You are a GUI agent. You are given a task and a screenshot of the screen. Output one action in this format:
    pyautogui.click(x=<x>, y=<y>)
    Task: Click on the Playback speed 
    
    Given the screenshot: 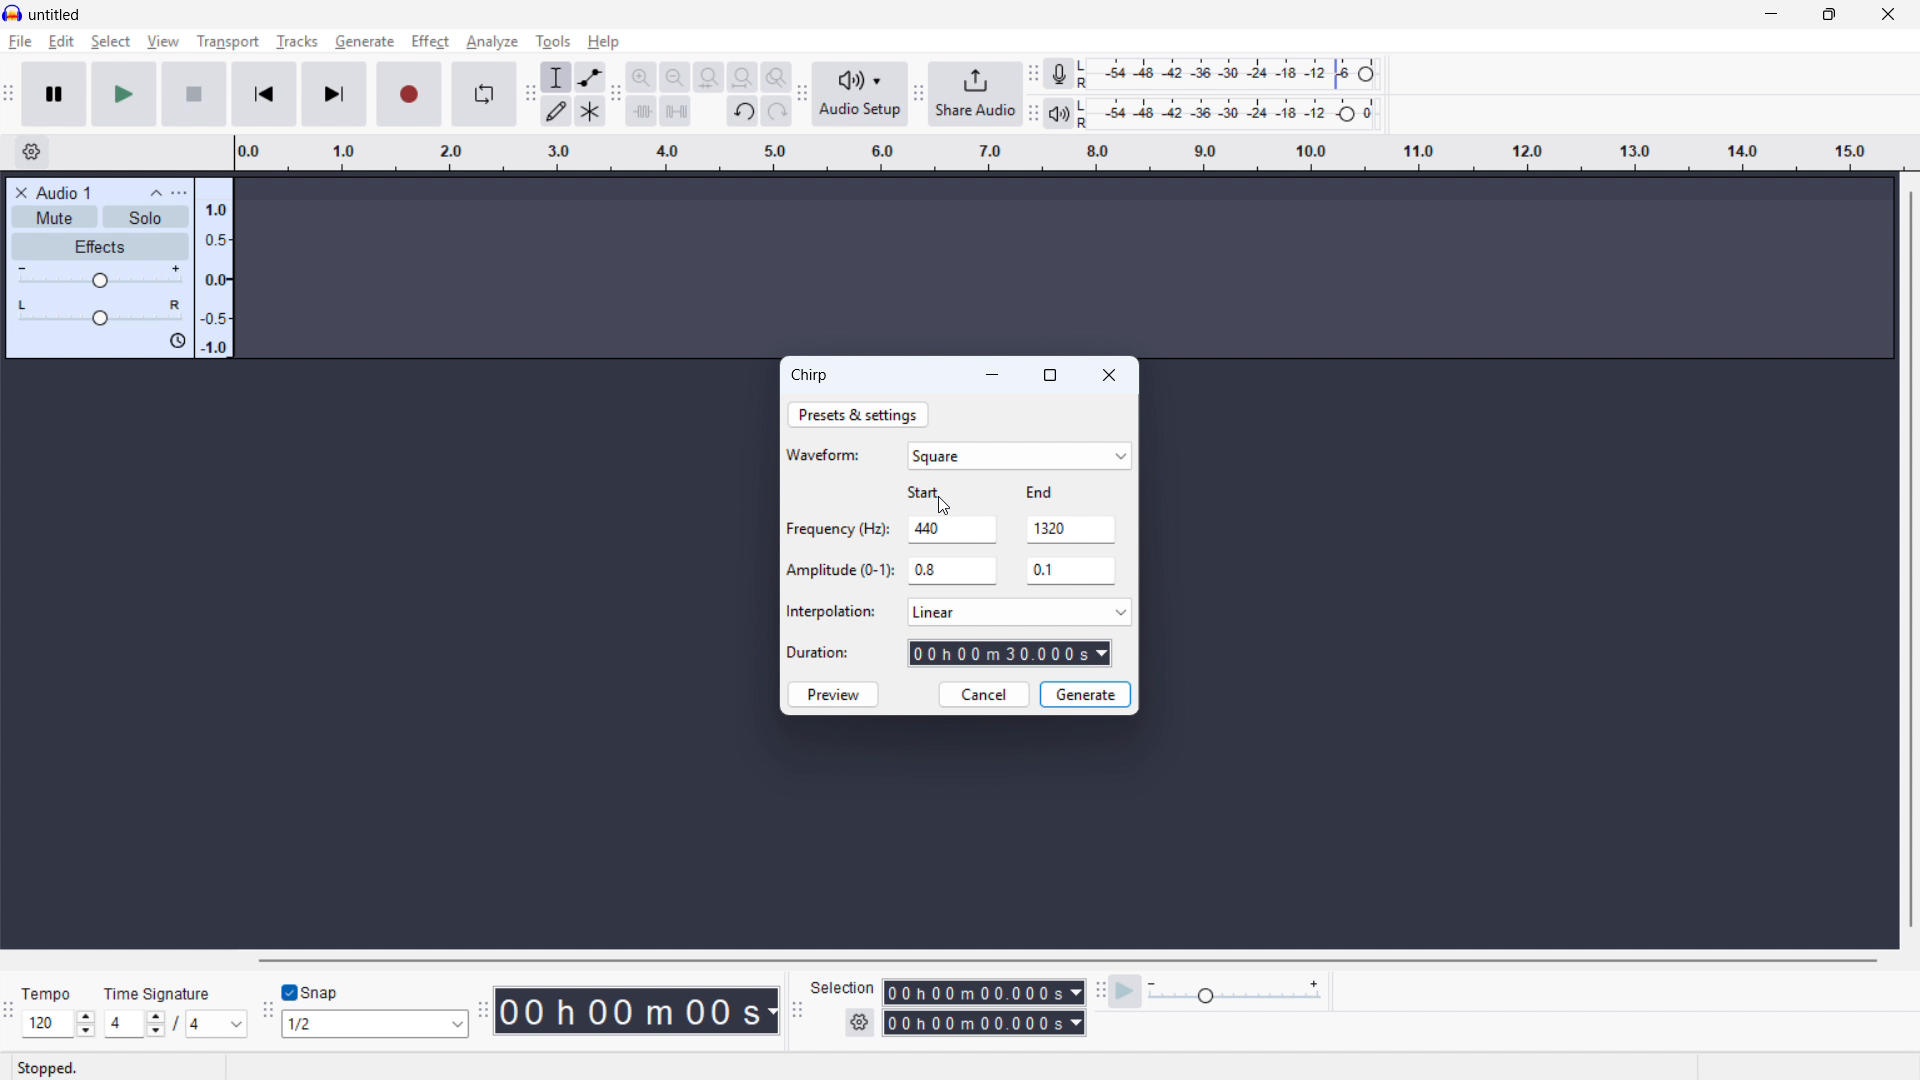 What is the action you would take?
    pyautogui.click(x=1235, y=992)
    